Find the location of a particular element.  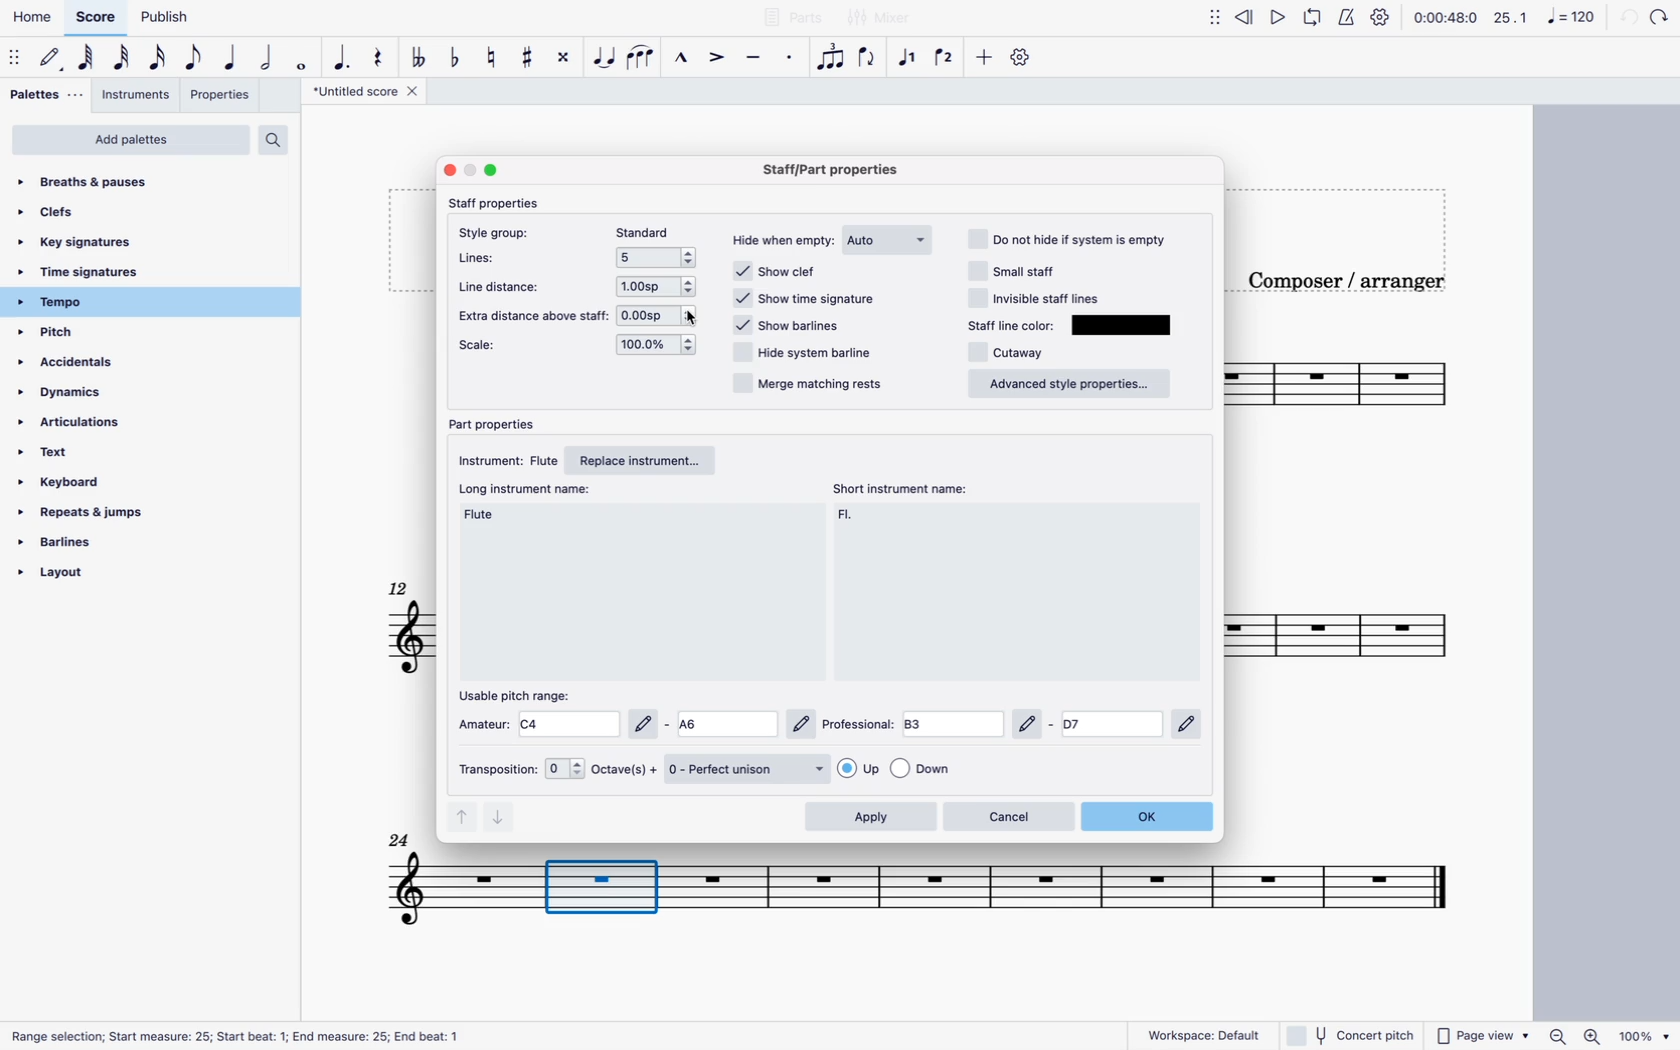

toggle sharp is located at coordinates (529, 57).